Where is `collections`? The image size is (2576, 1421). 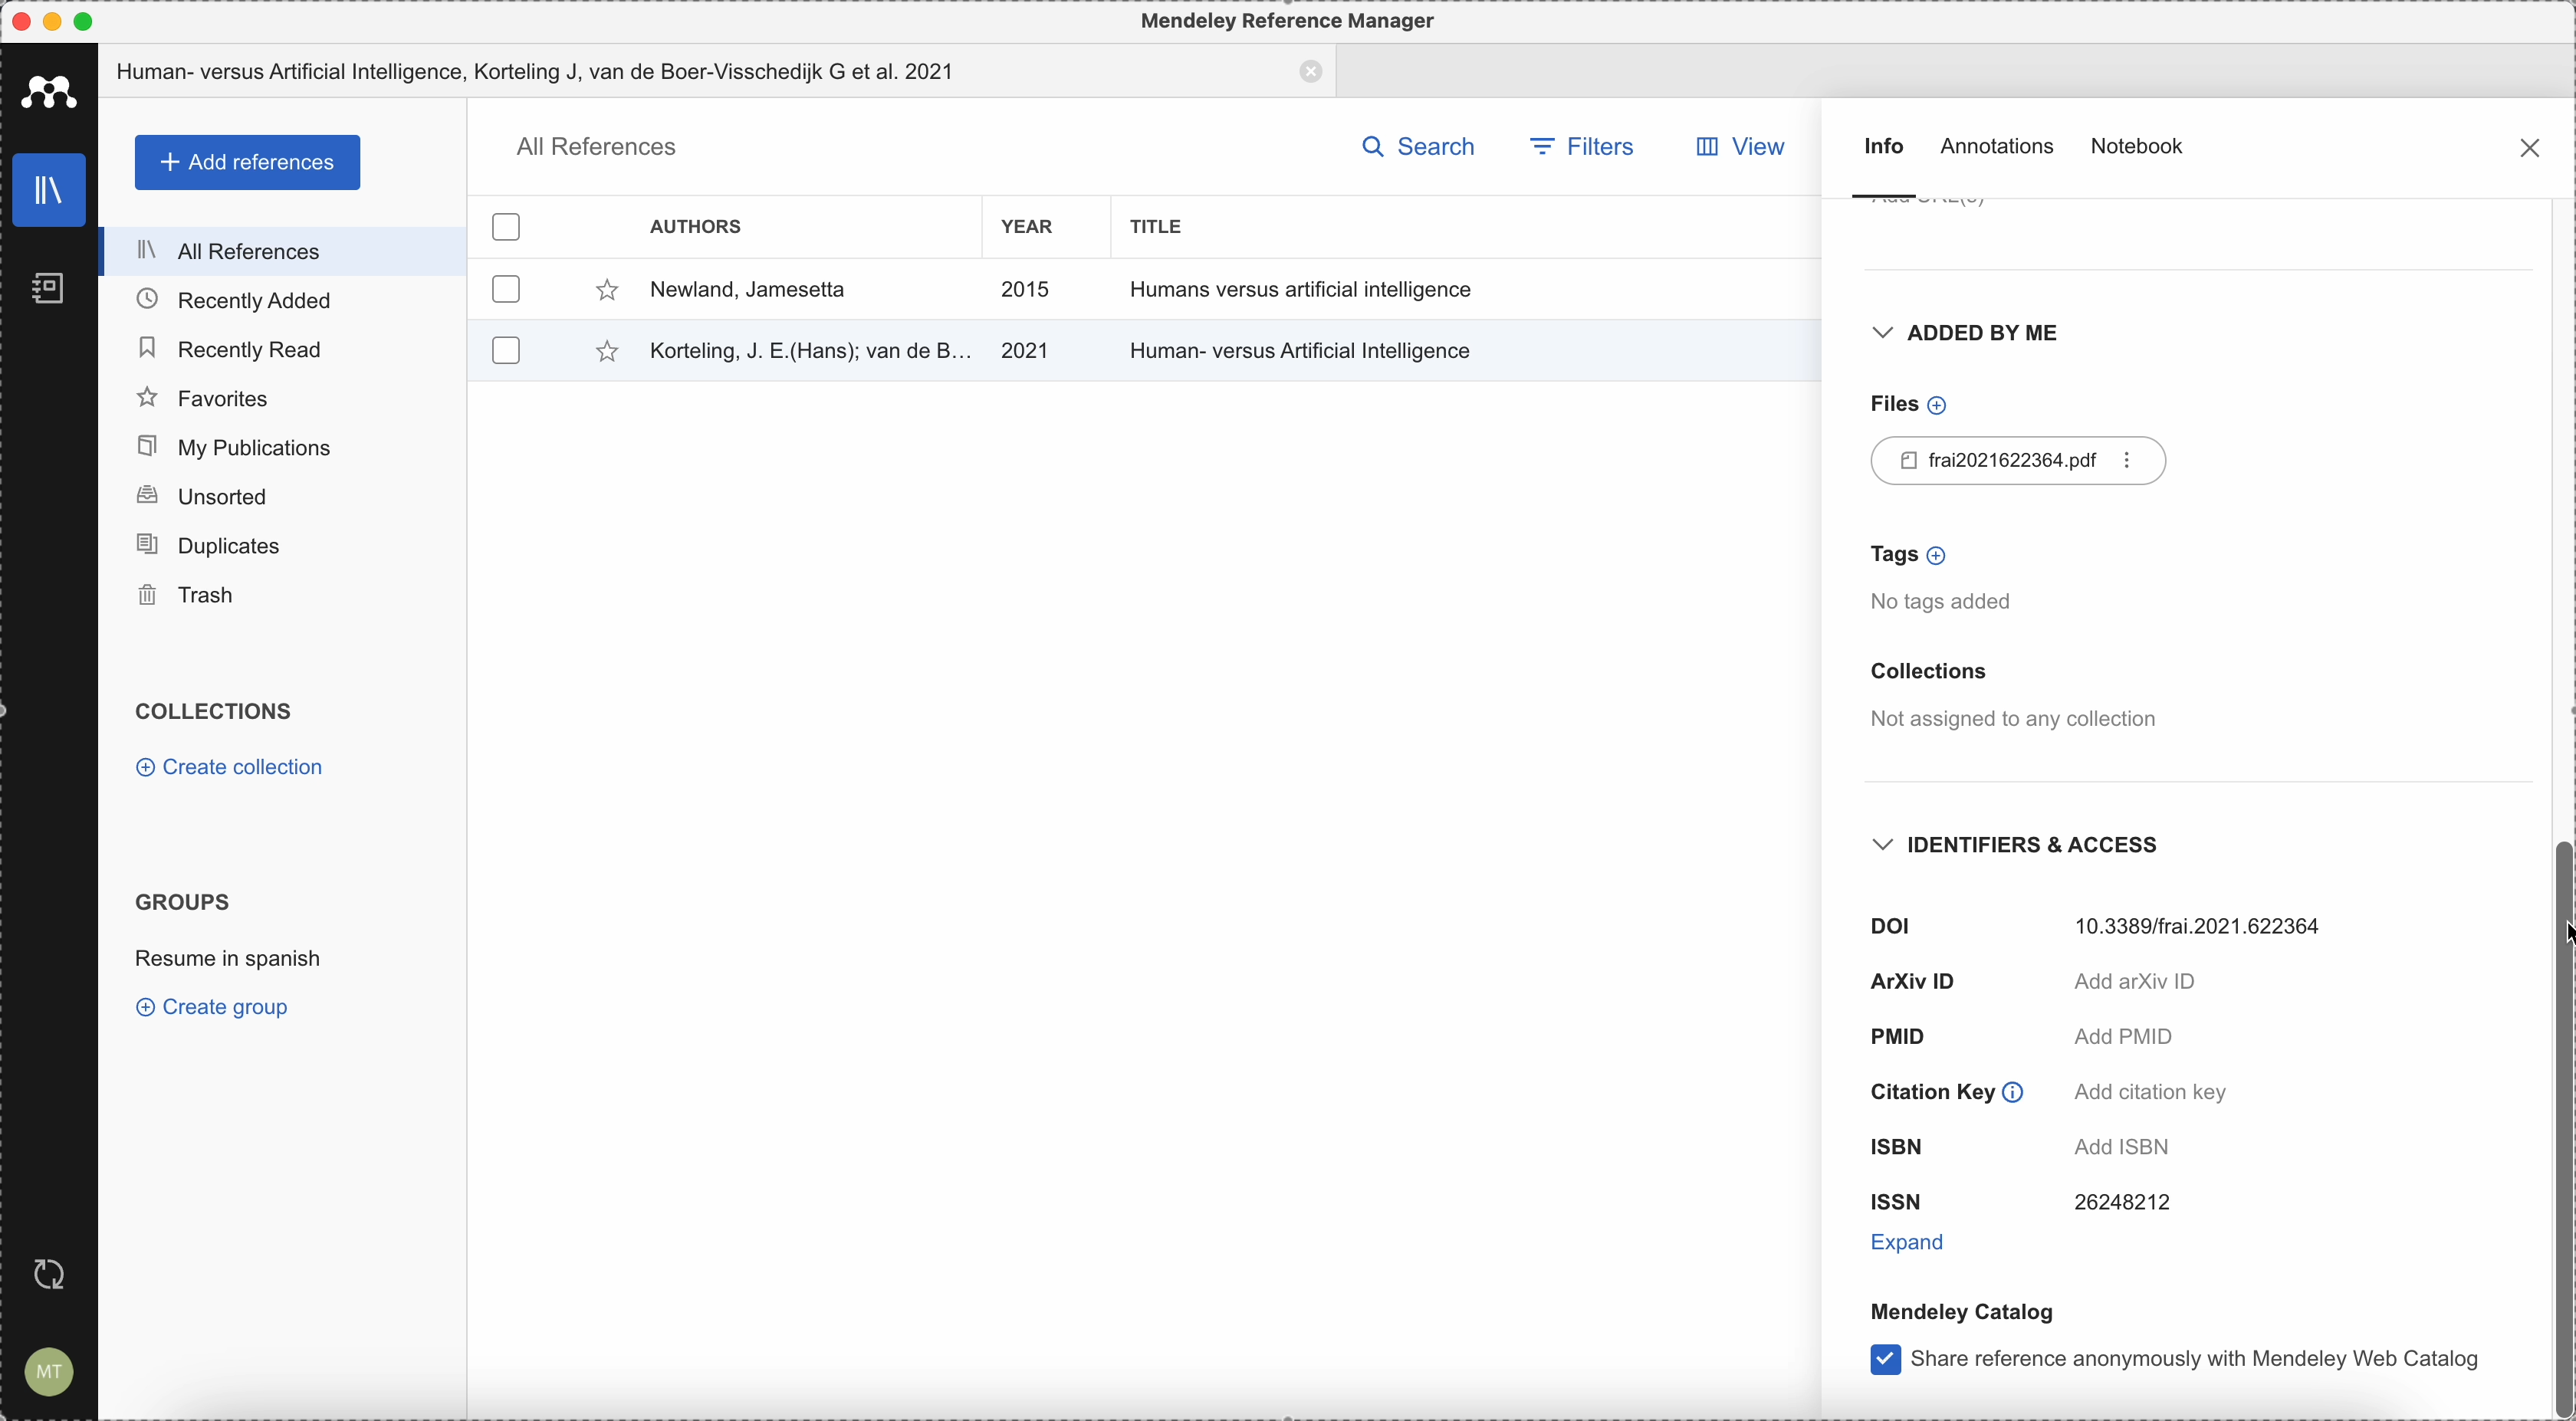 collections is located at coordinates (222, 712).